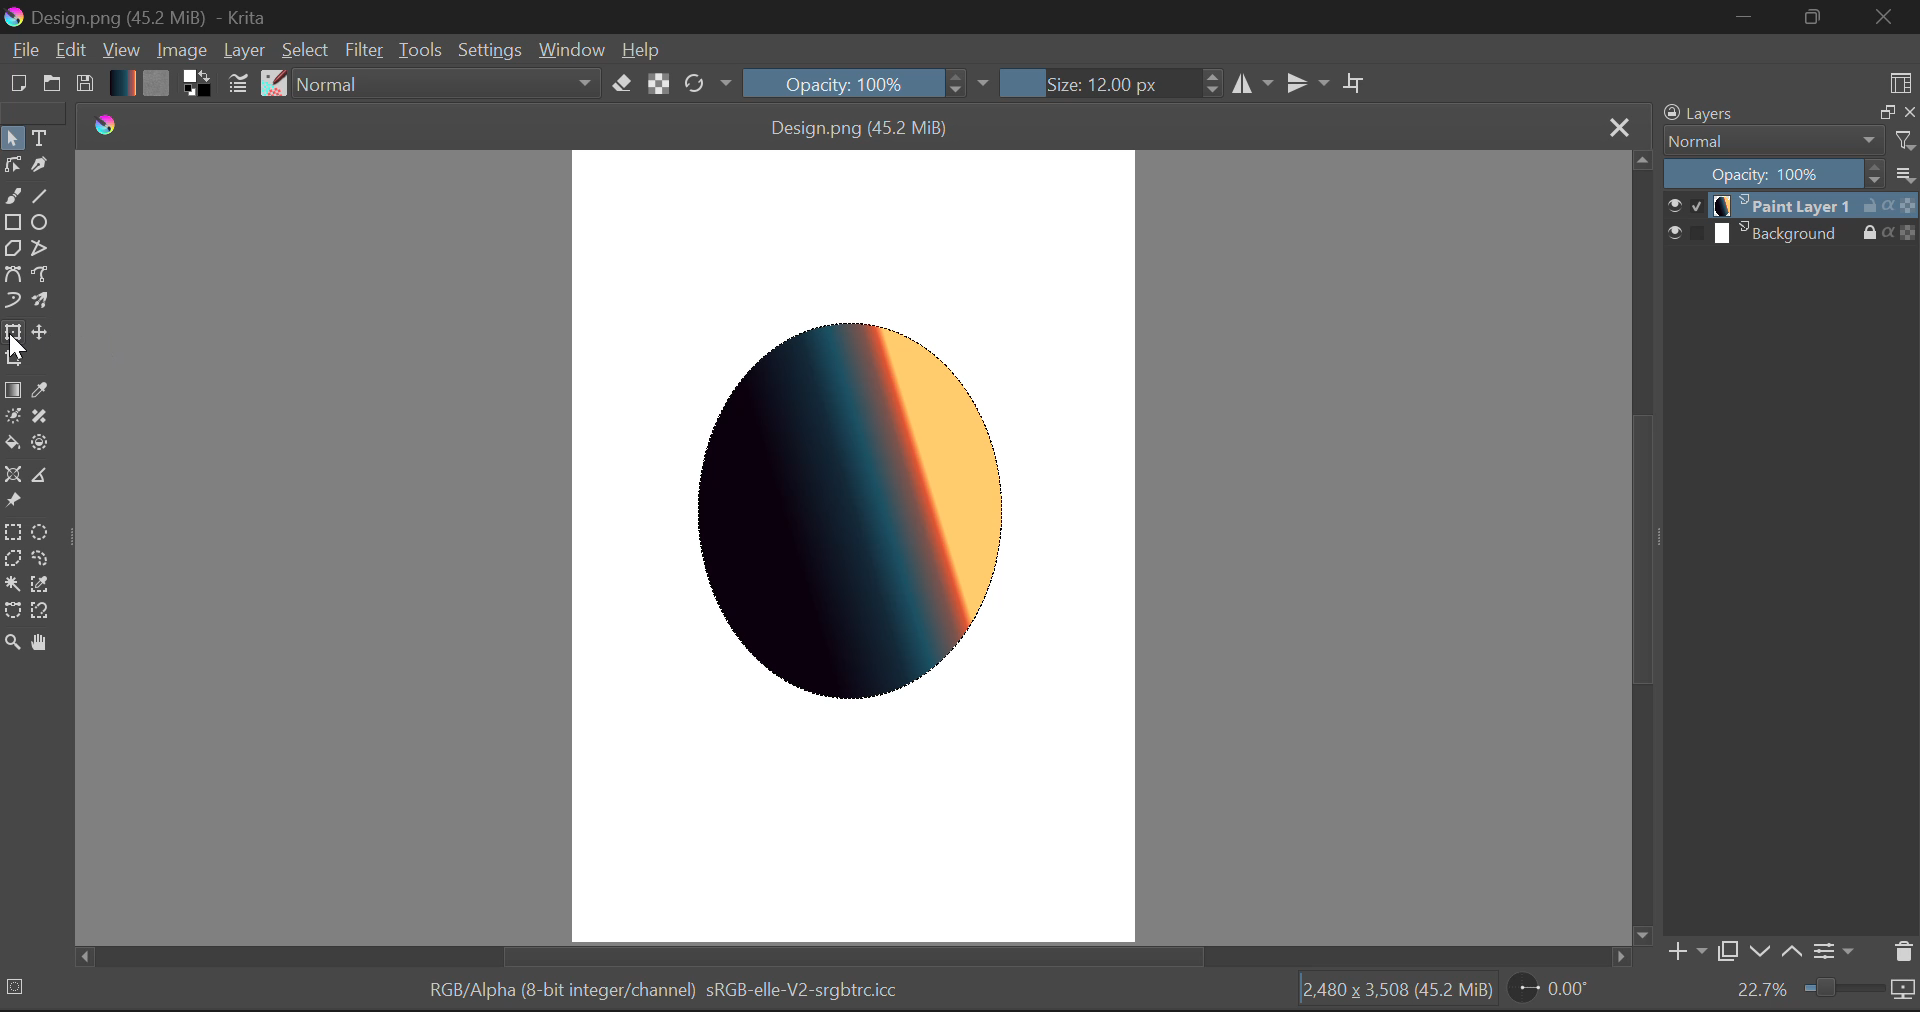 This screenshot has width=1920, height=1012. Describe the element at coordinates (41, 139) in the screenshot. I see `Text` at that location.